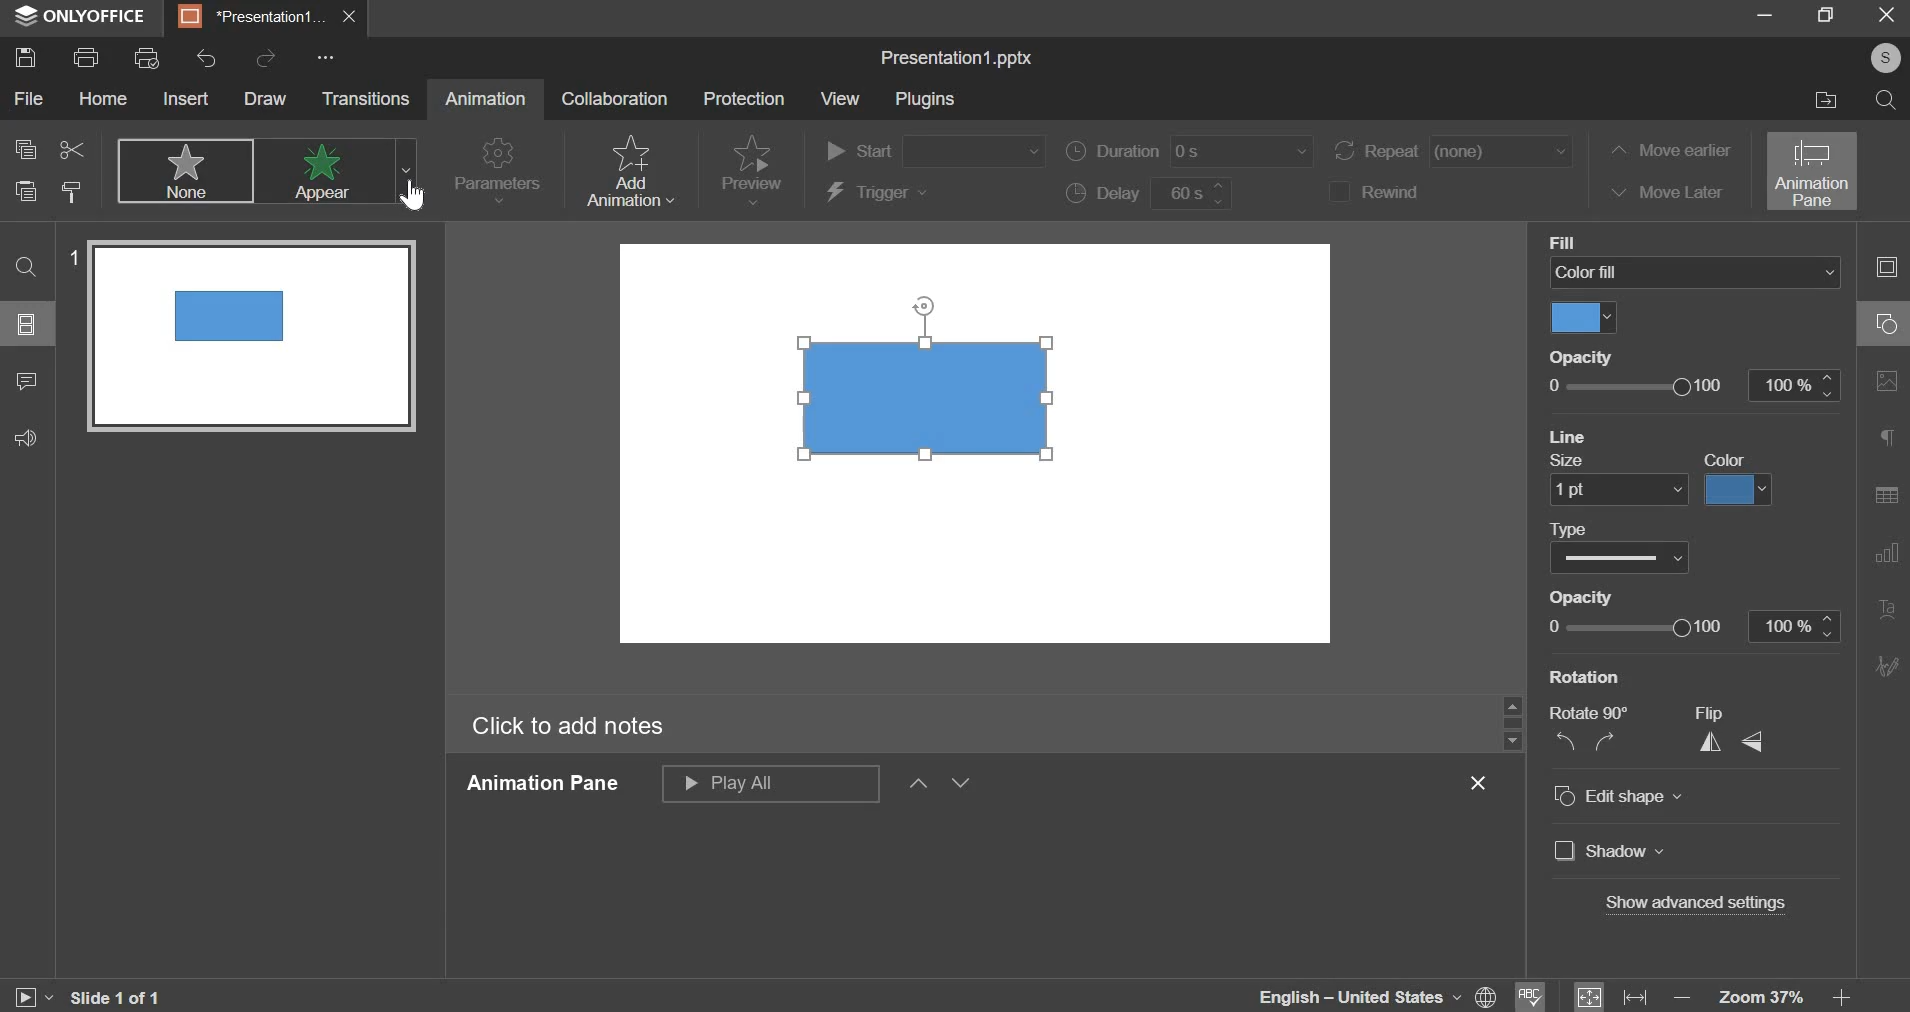  I want to click on delay, so click(1155, 194).